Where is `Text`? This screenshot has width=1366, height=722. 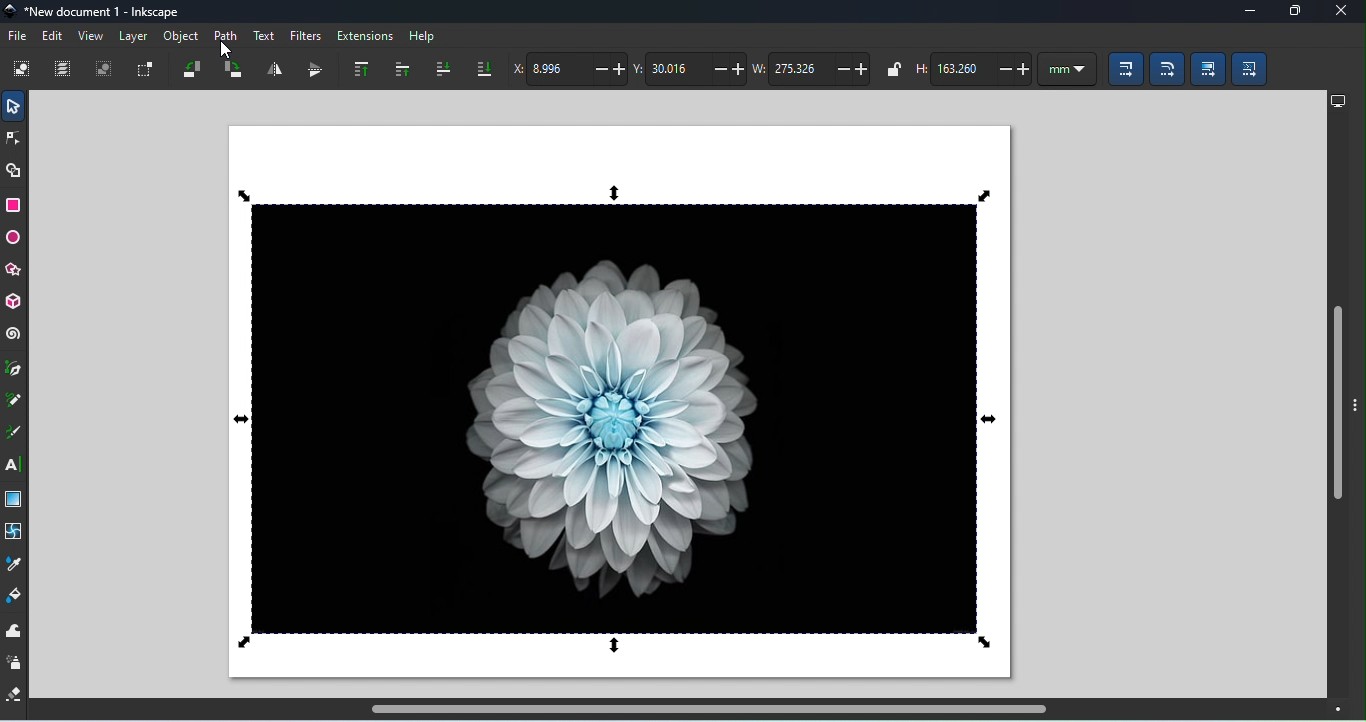 Text is located at coordinates (265, 37).